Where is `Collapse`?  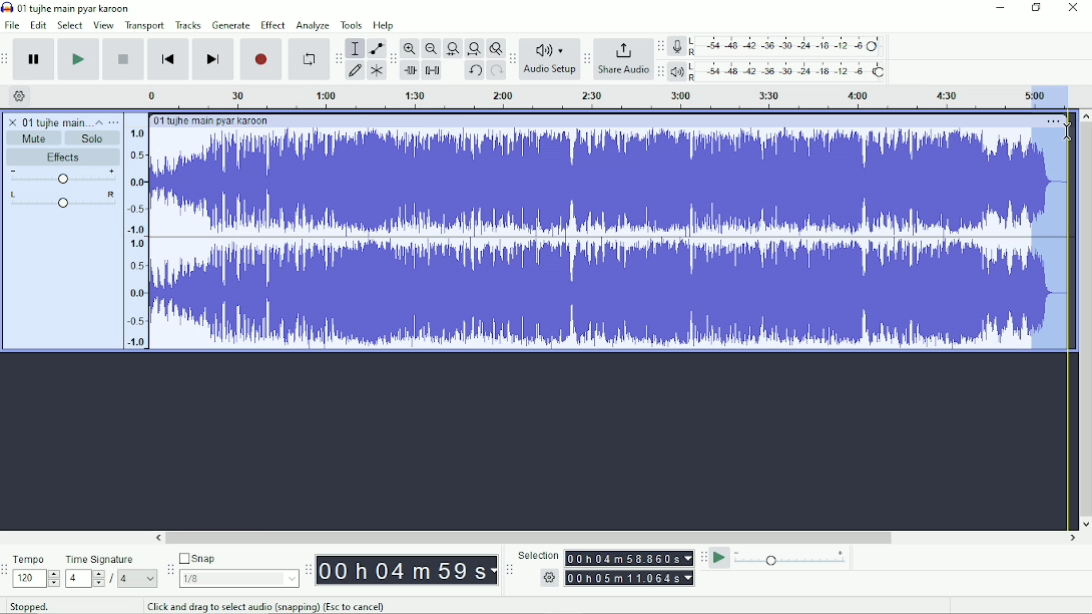
Collapse is located at coordinates (101, 123).